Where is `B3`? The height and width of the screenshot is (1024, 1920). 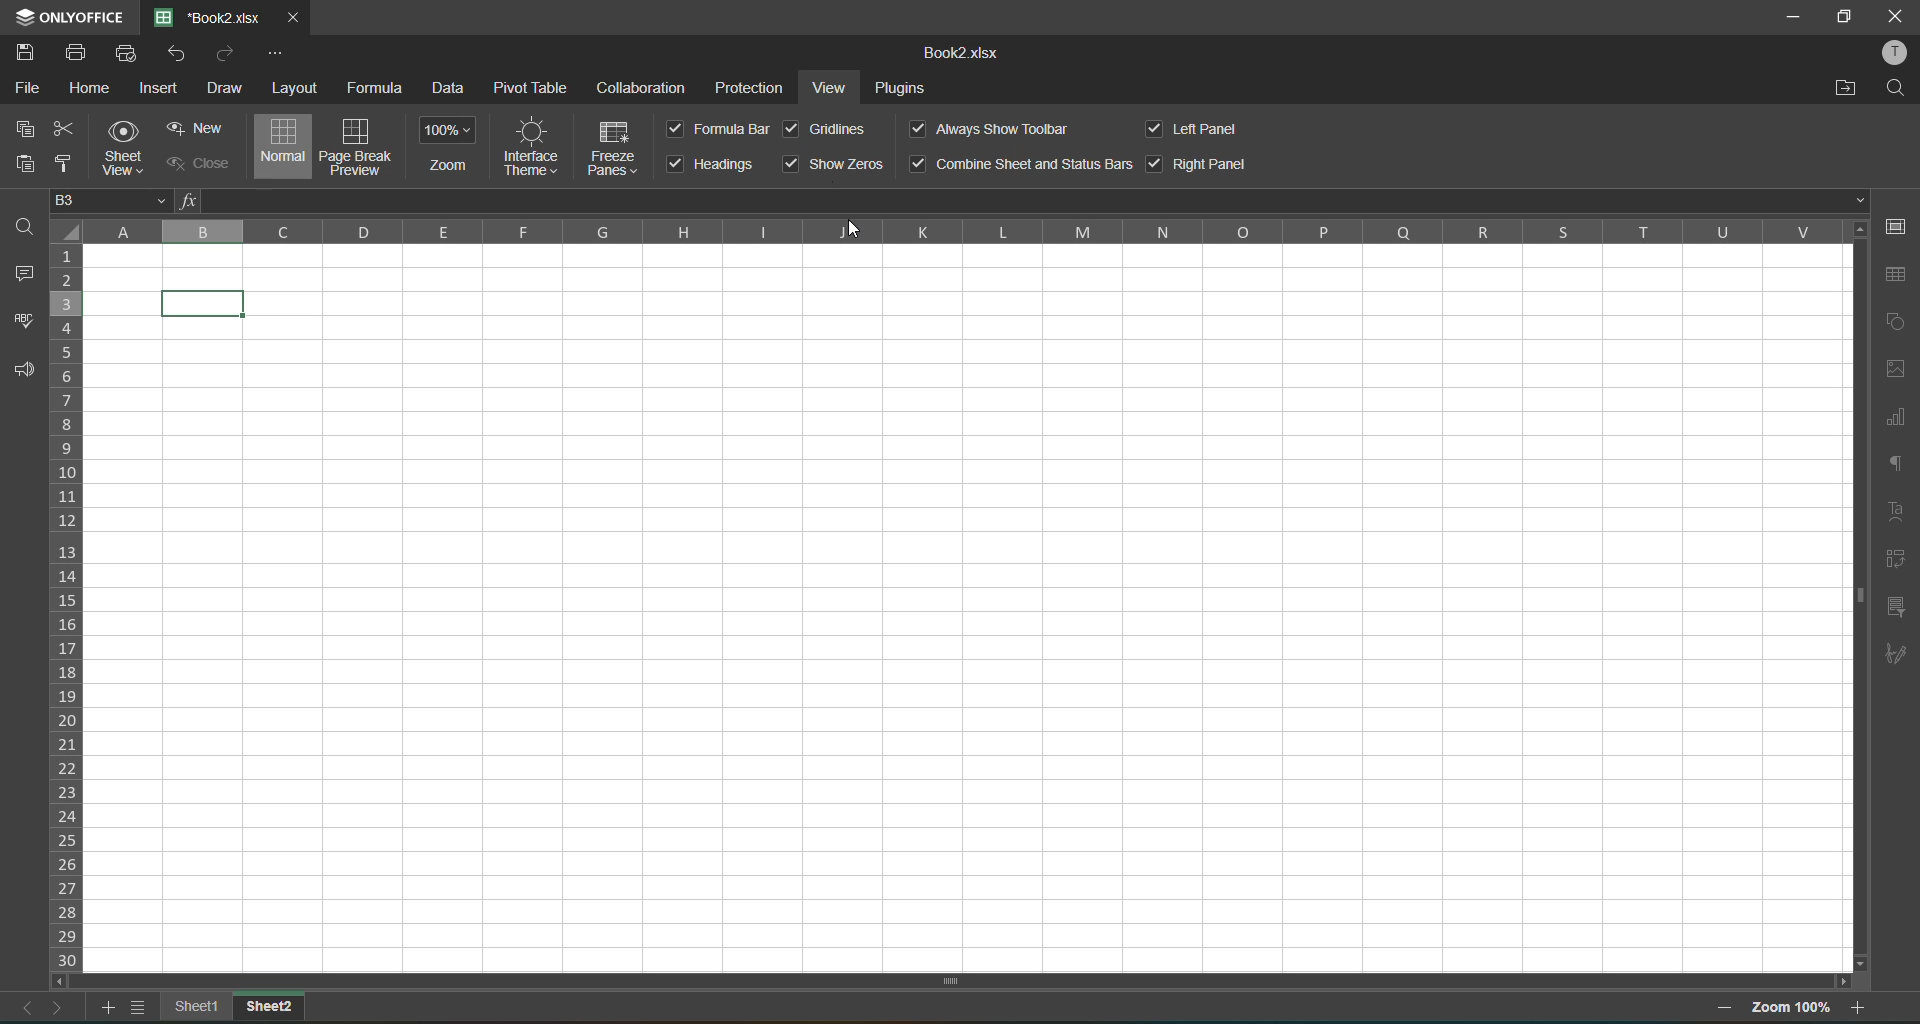 B3 is located at coordinates (113, 200).